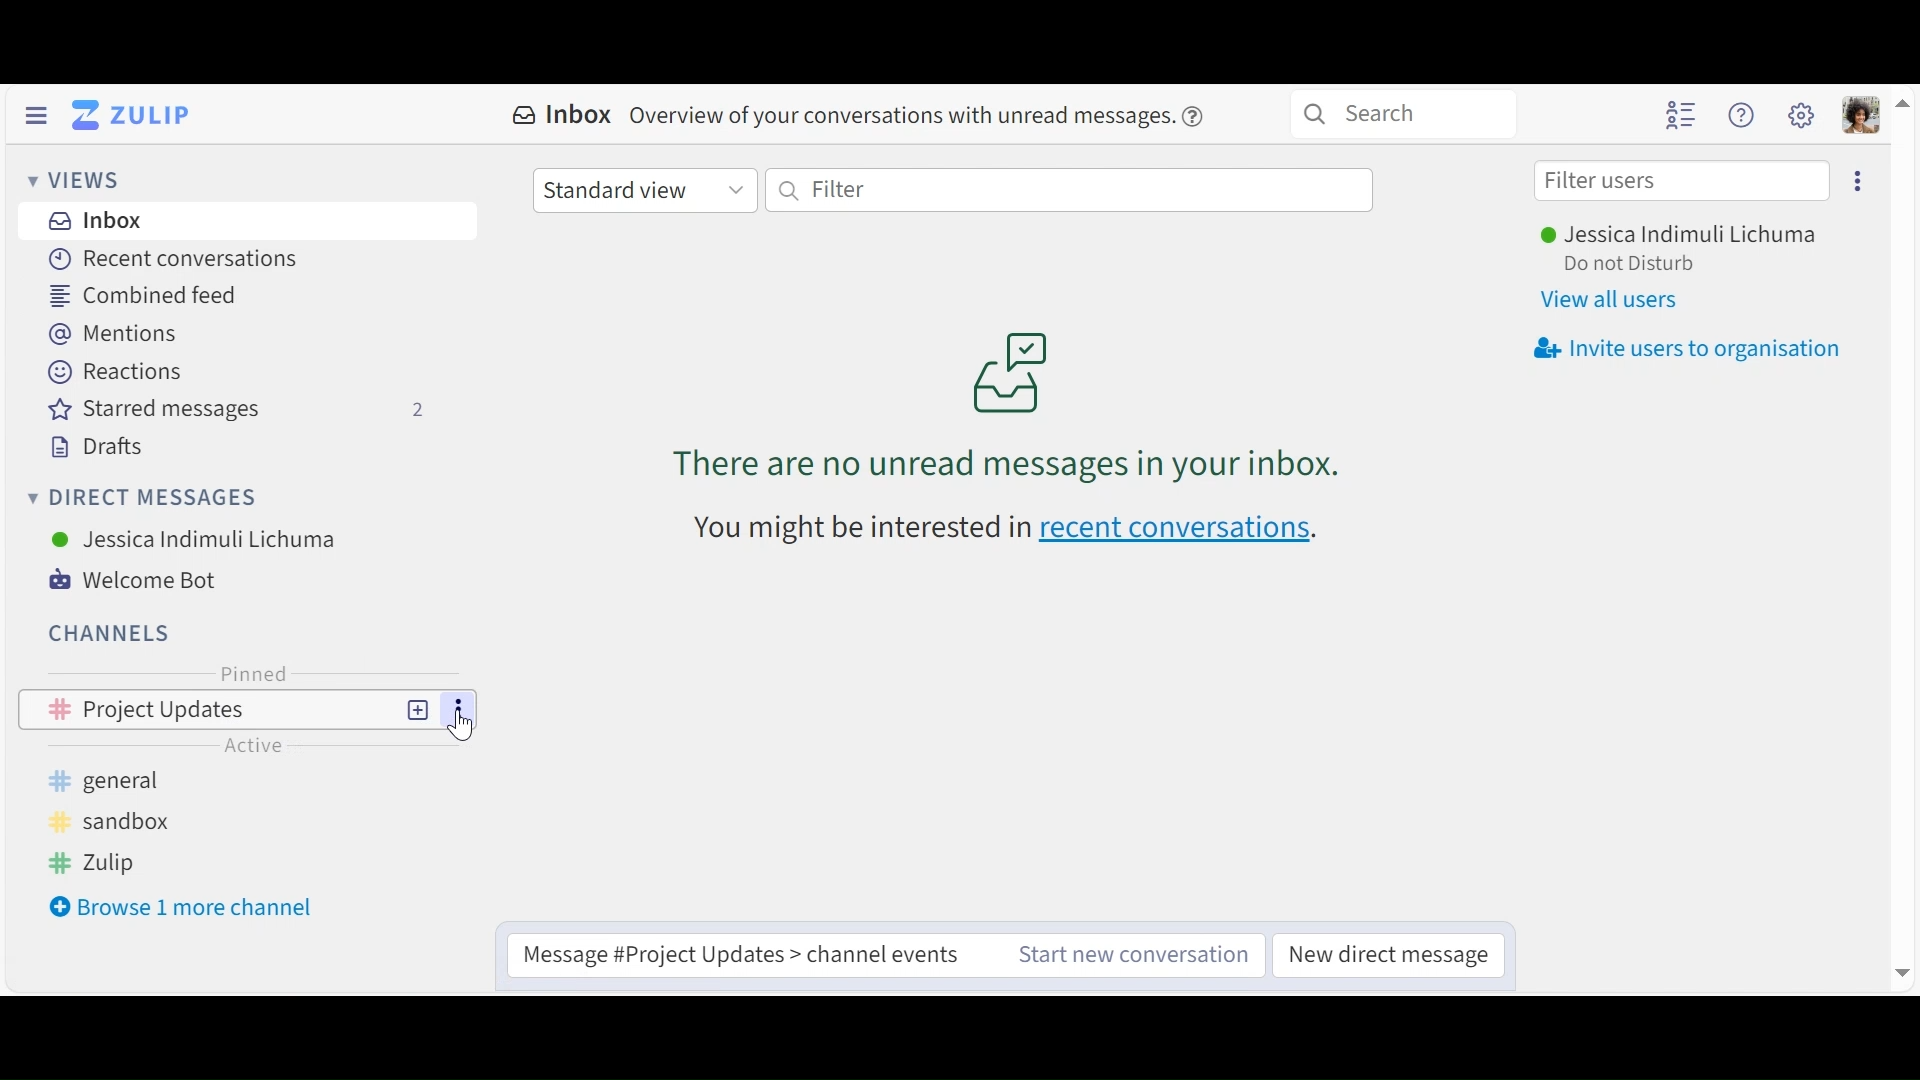  Describe the element at coordinates (997, 531) in the screenshot. I see `recent conversations` at that location.